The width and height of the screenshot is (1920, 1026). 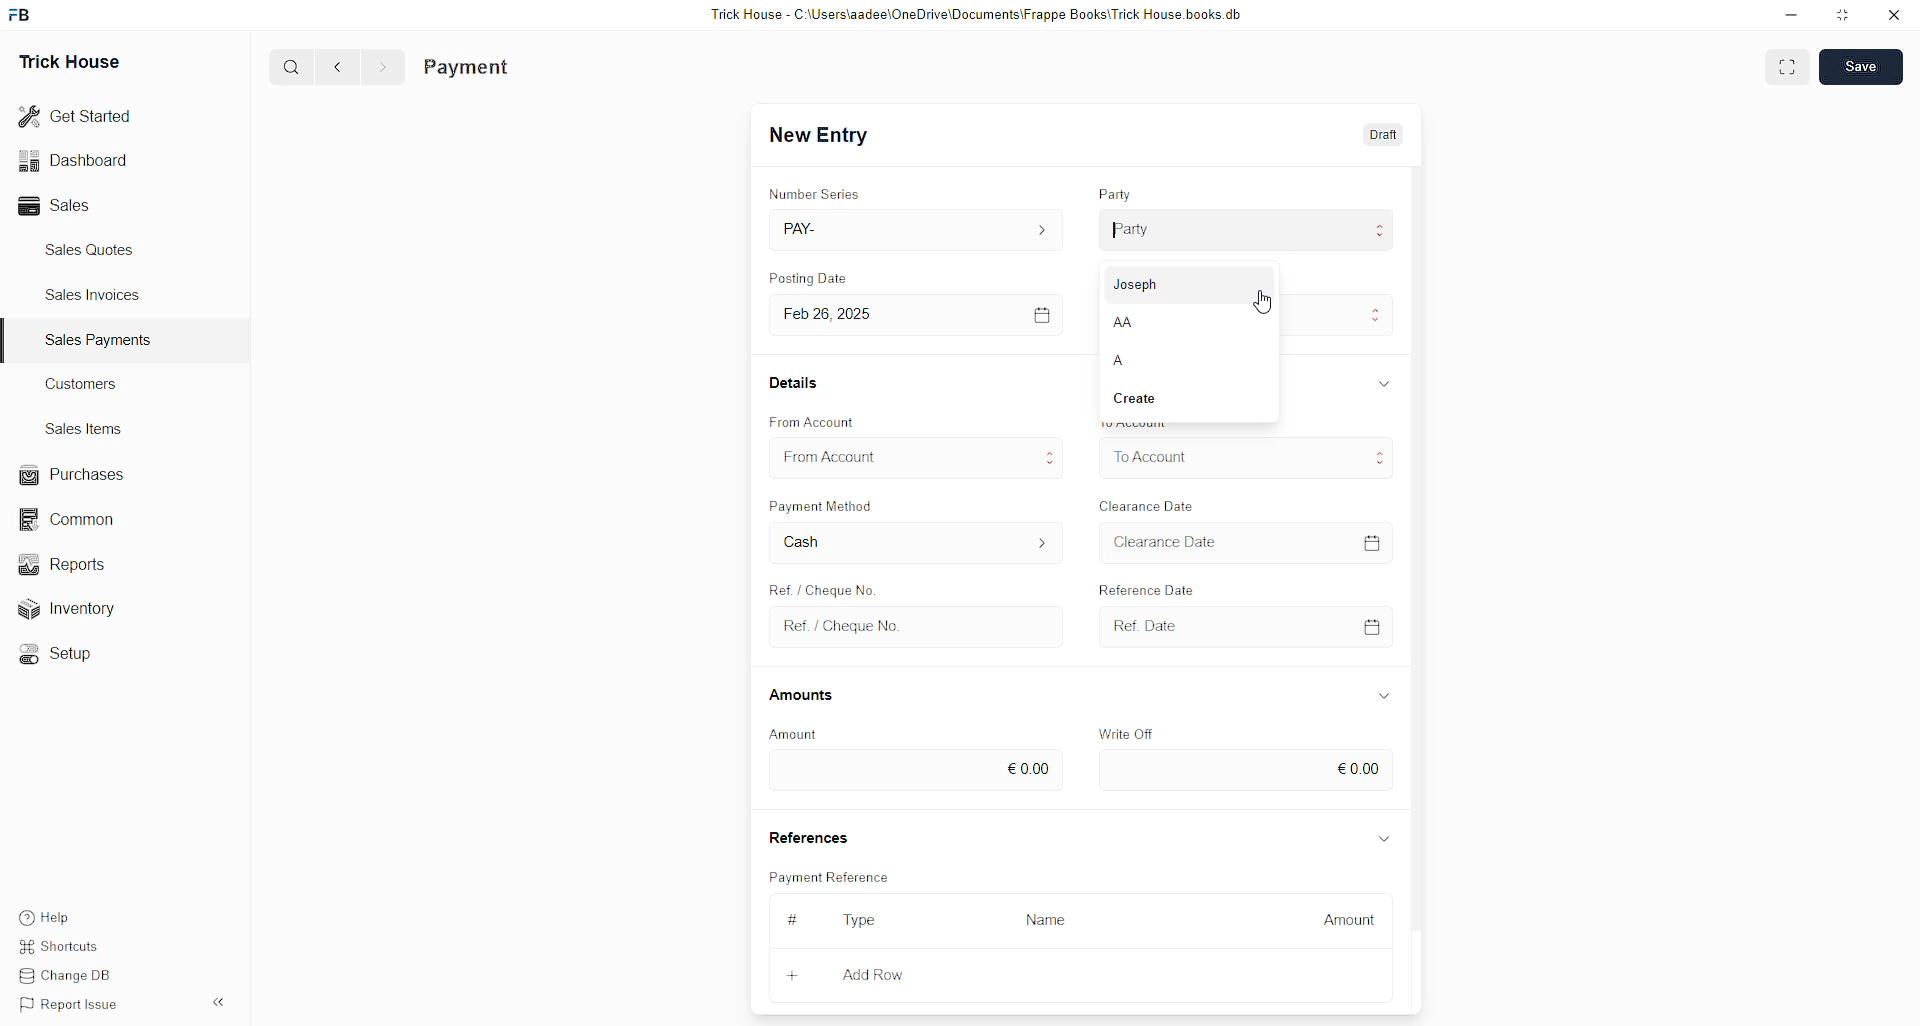 What do you see at coordinates (21, 15) in the screenshot?
I see `logo` at bounding box center [21, 15].